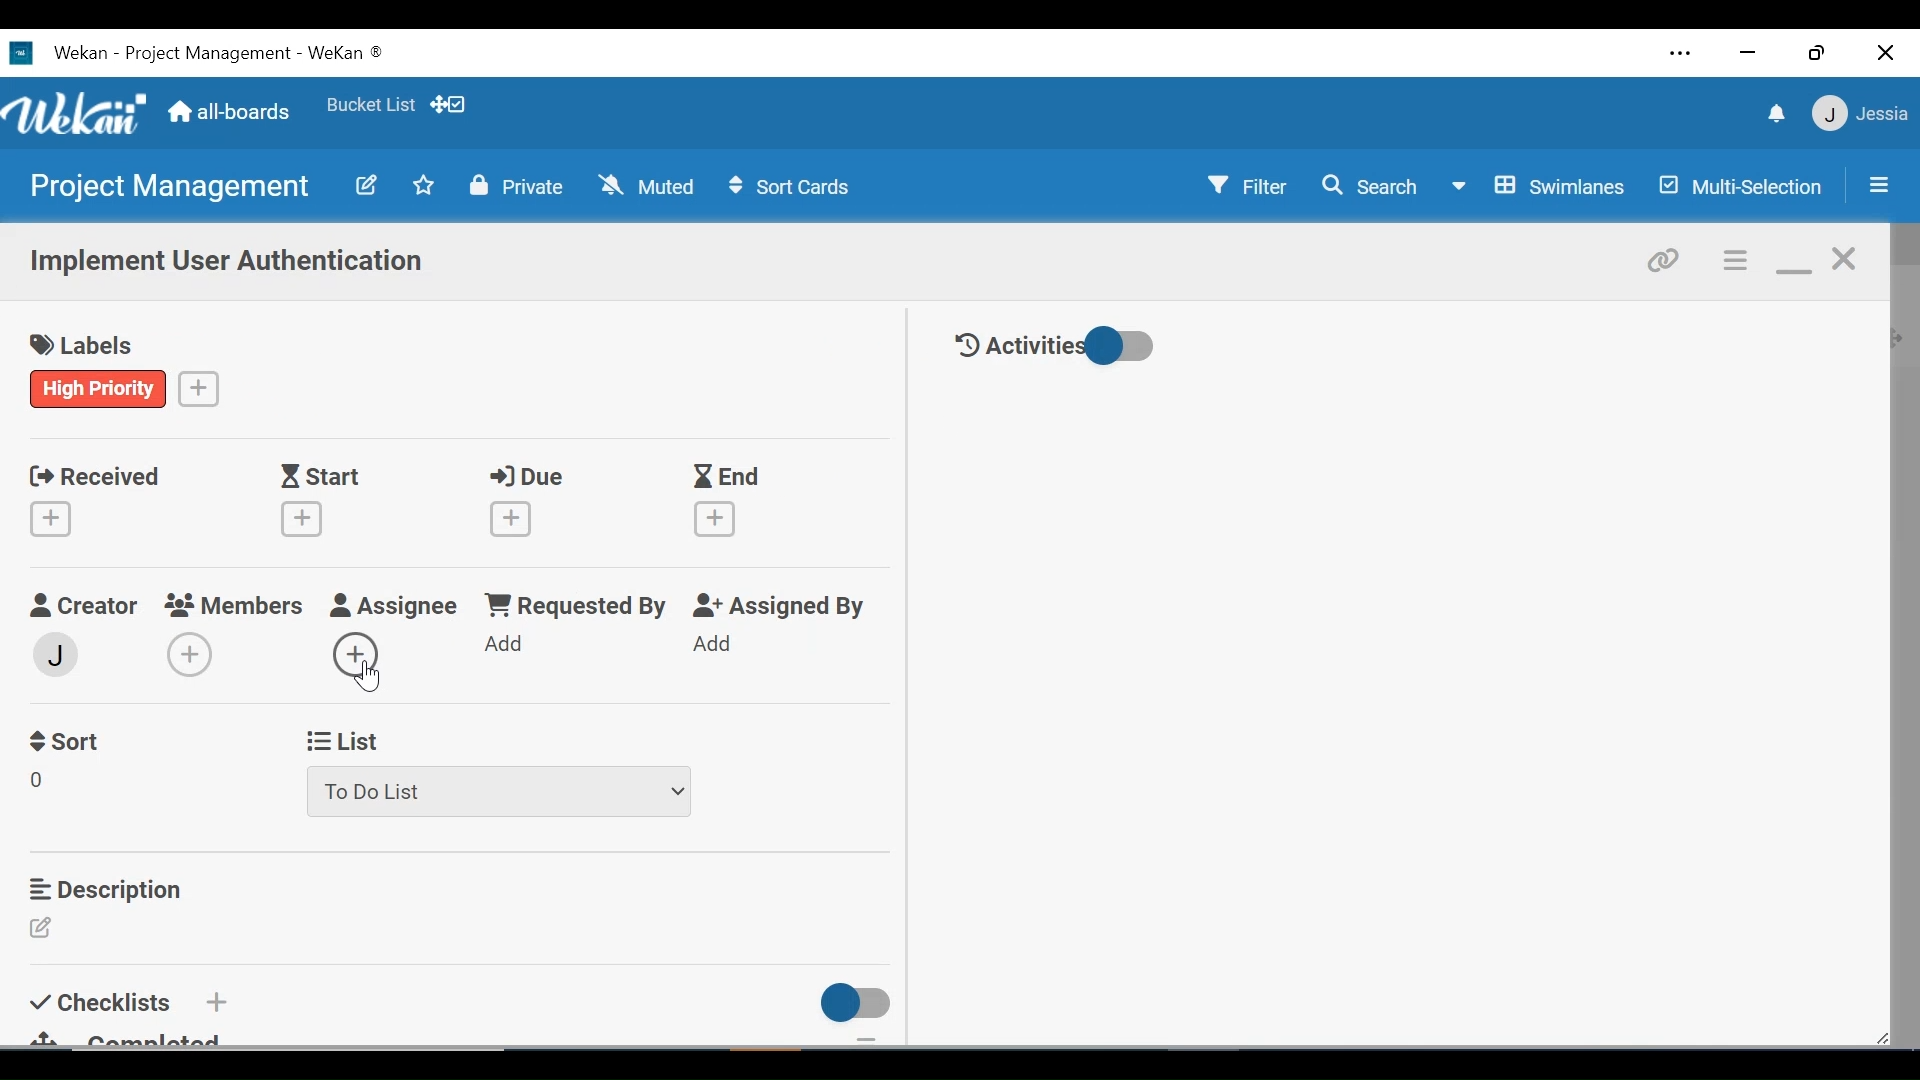 The width and height of the screenshot is (1920, 1080). I want to click on Sort Cards, so click(787, 187).